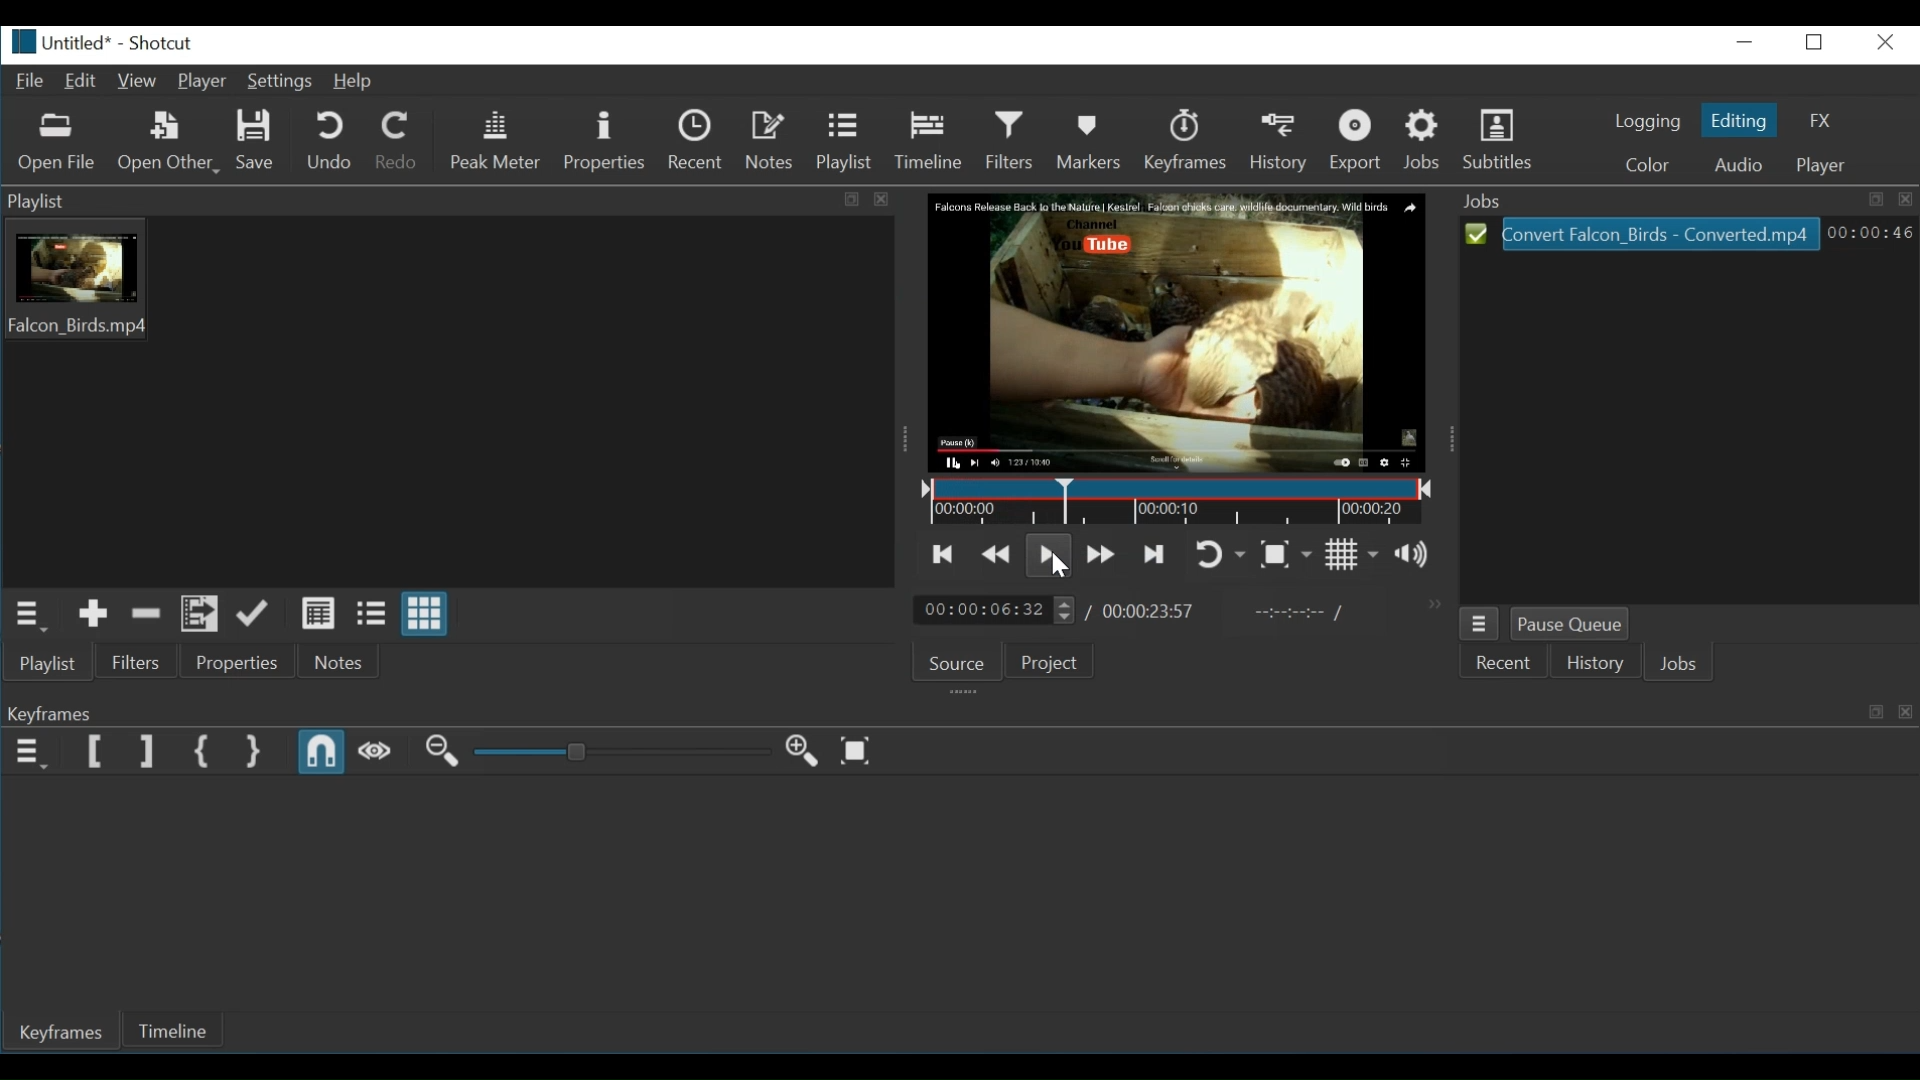  What do you see at coordinates (1413, 554) in the screenshot?
I see `Show the volume control` at bounding box center [1413, 554].